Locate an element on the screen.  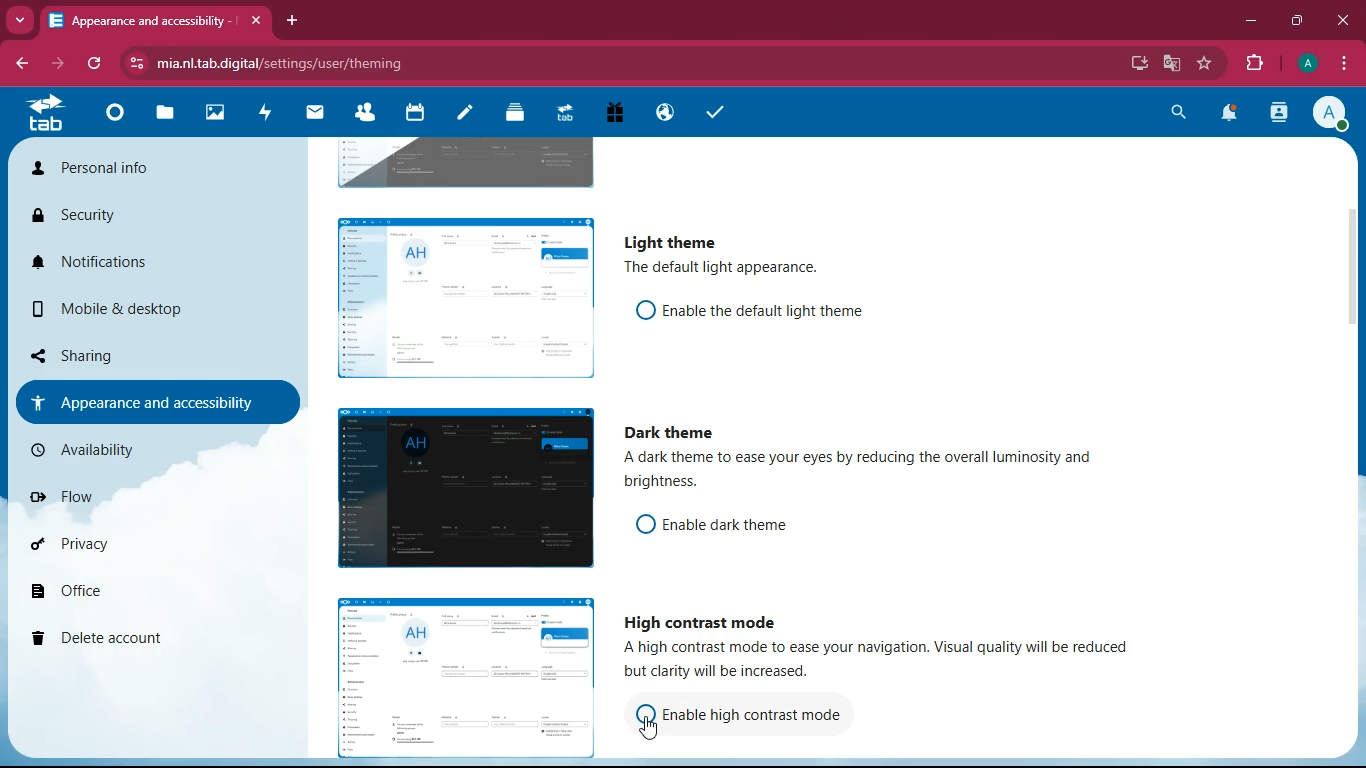
url is located at coordinates (298, 62).